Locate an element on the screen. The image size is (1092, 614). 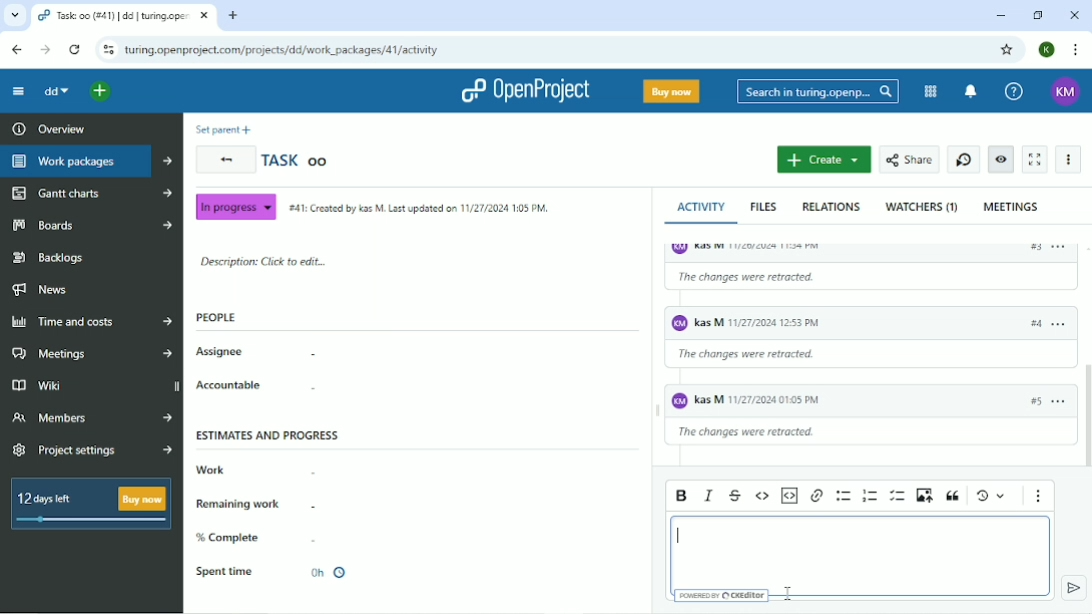
Forward is located at coordinates (45, 50).